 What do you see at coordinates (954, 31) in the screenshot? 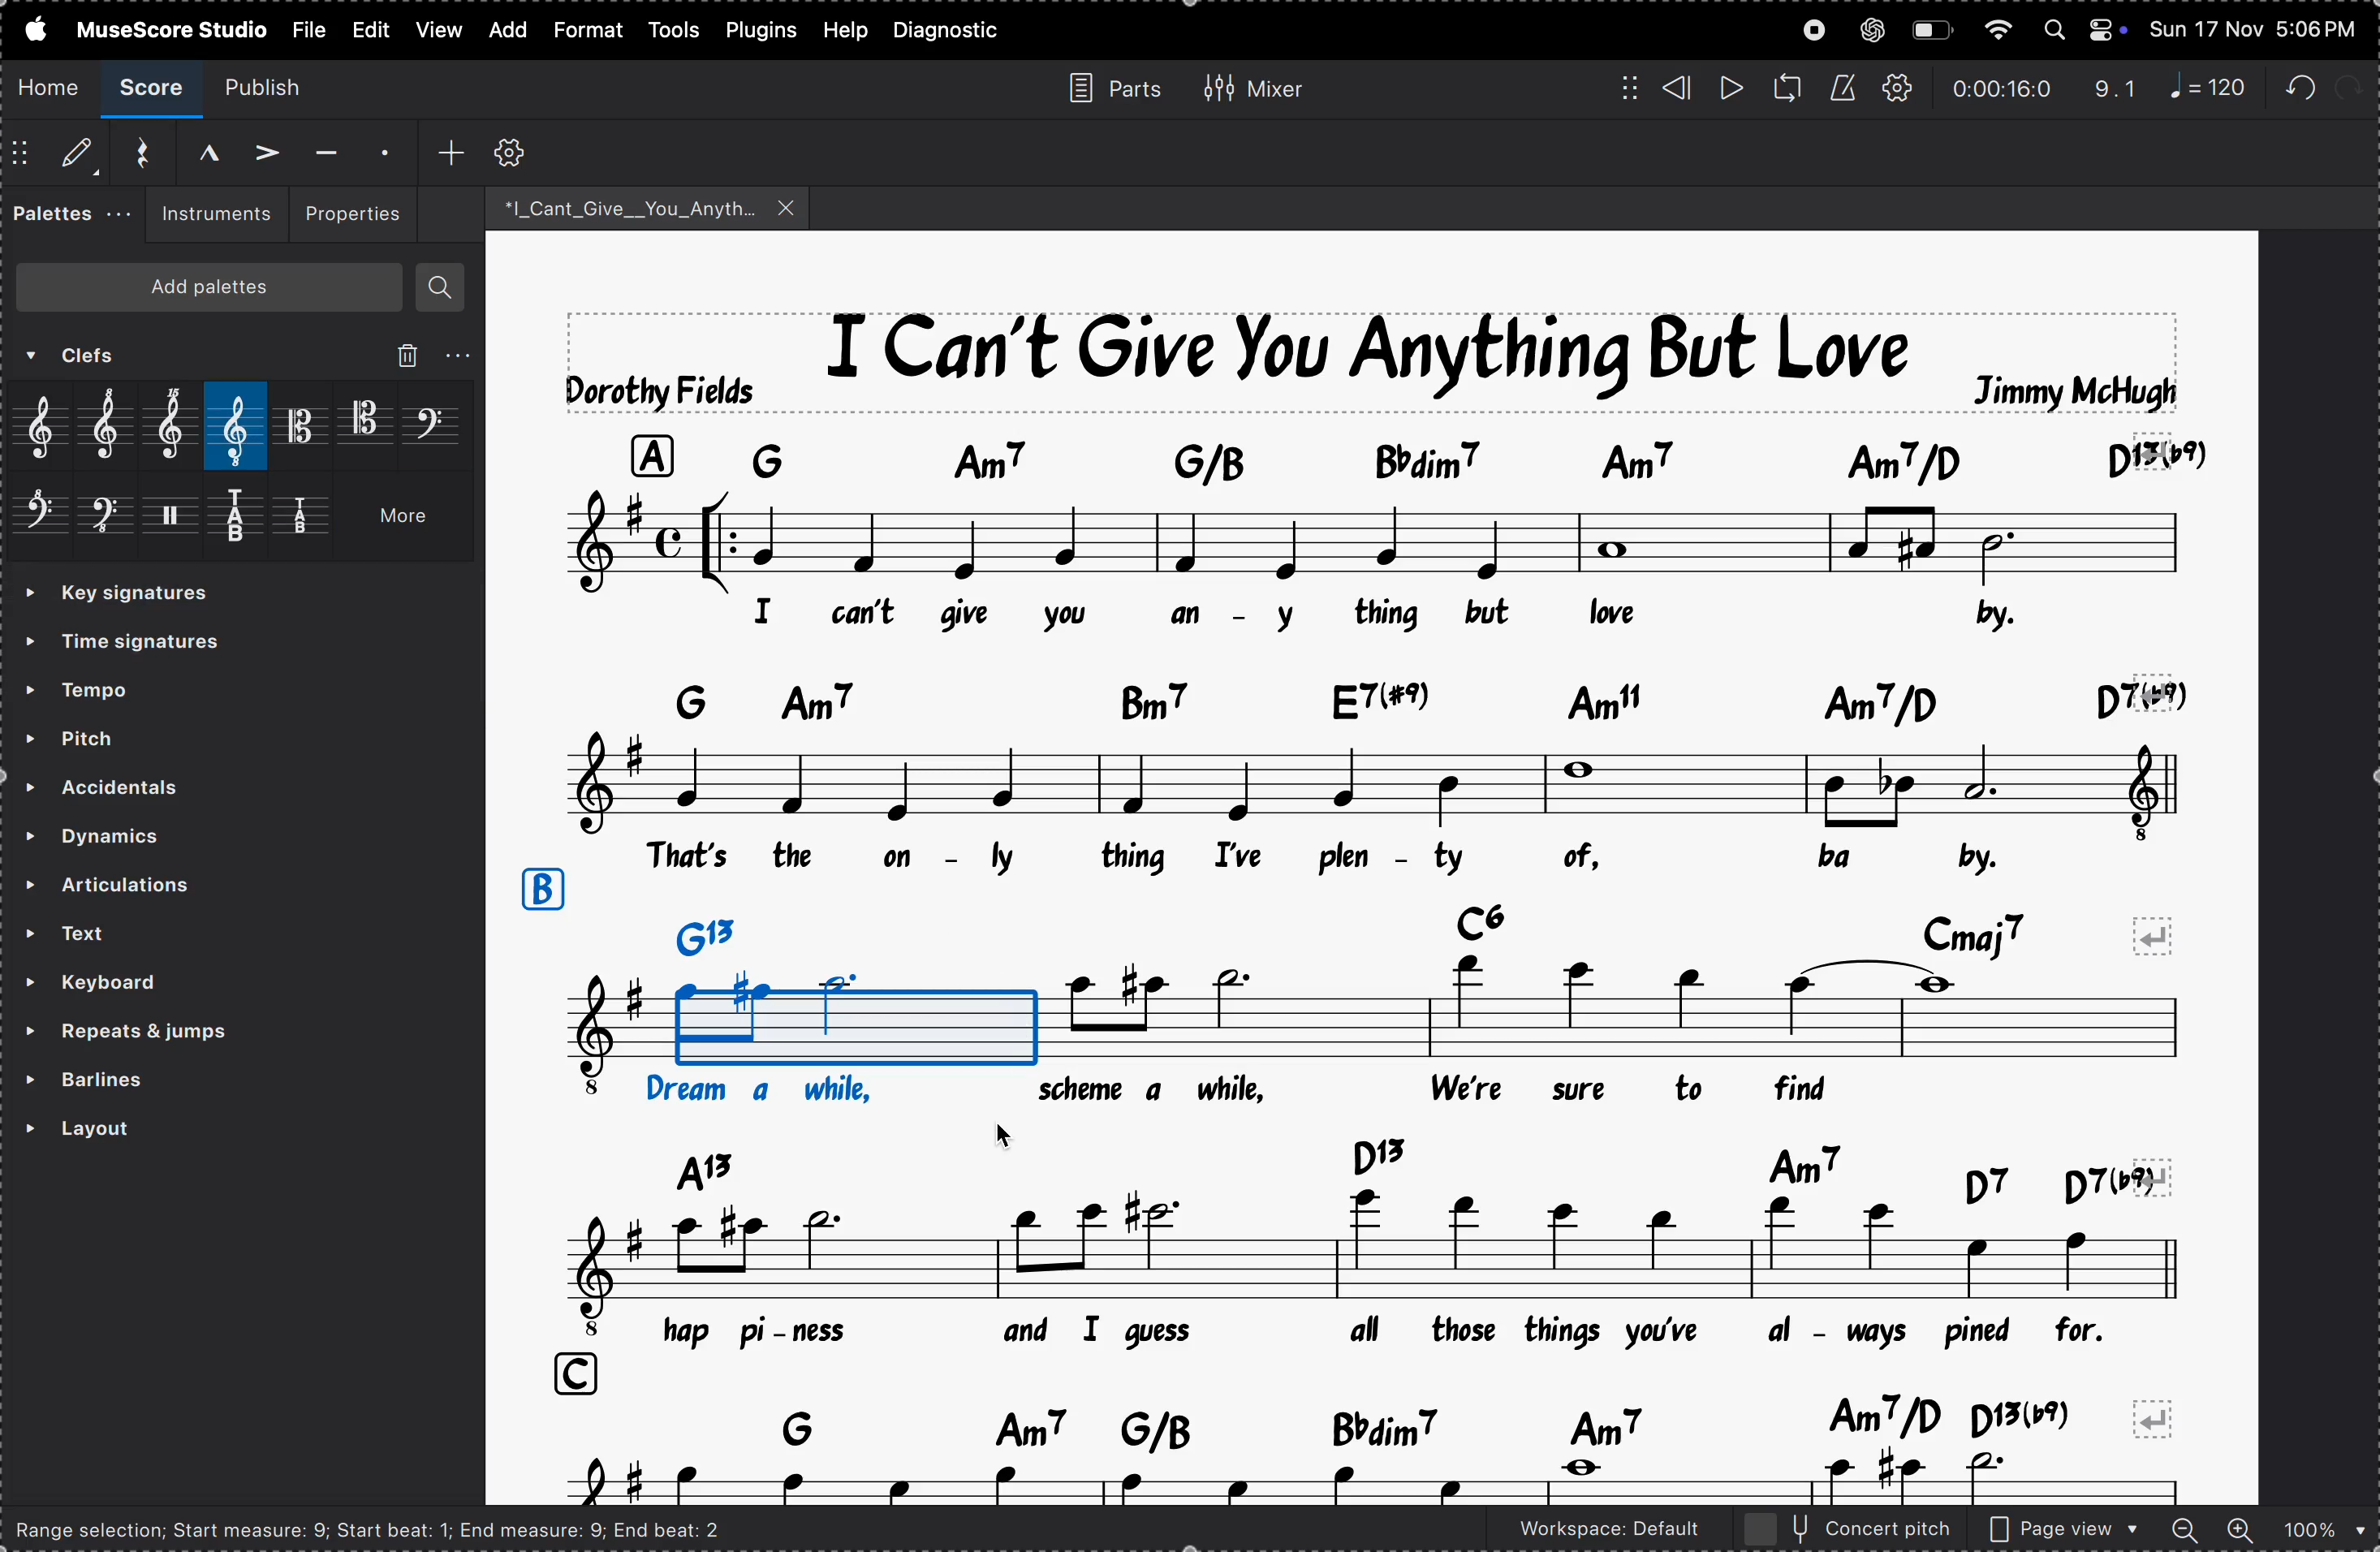
I see `daignostics` at bounding box center [954, 31].